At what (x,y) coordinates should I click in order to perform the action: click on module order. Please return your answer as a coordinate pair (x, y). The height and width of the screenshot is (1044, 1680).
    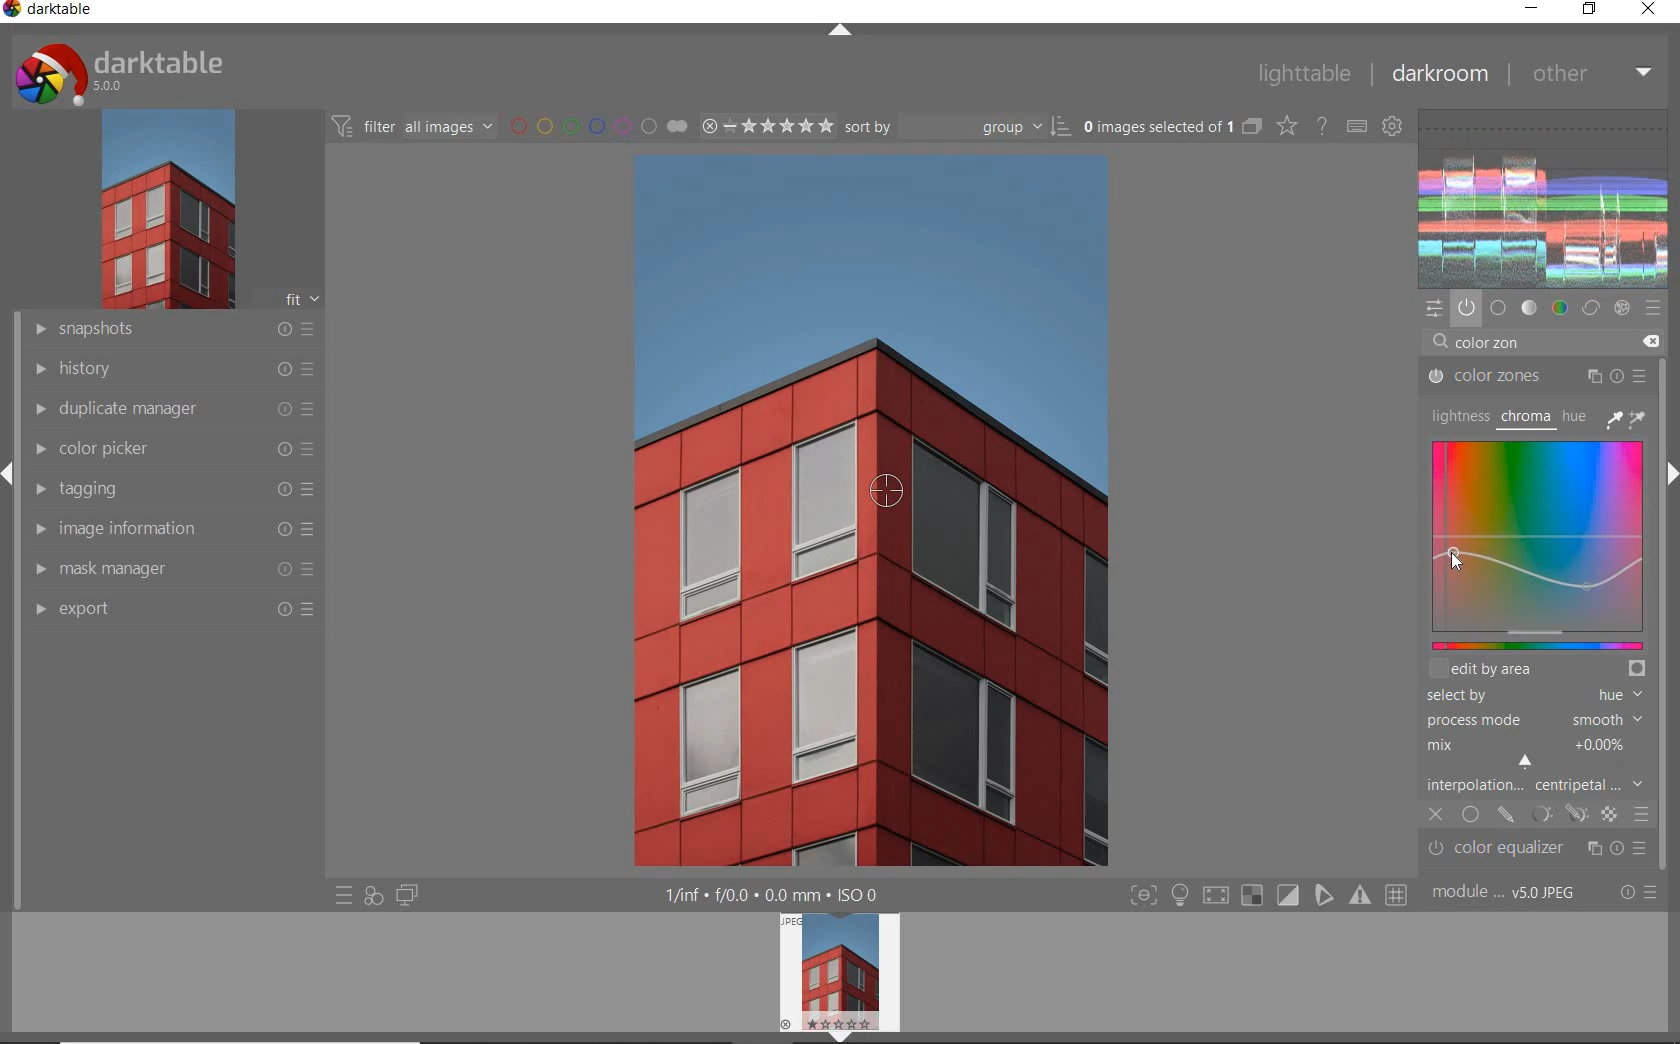
    Looking at the image, I should click on (1509, 895).